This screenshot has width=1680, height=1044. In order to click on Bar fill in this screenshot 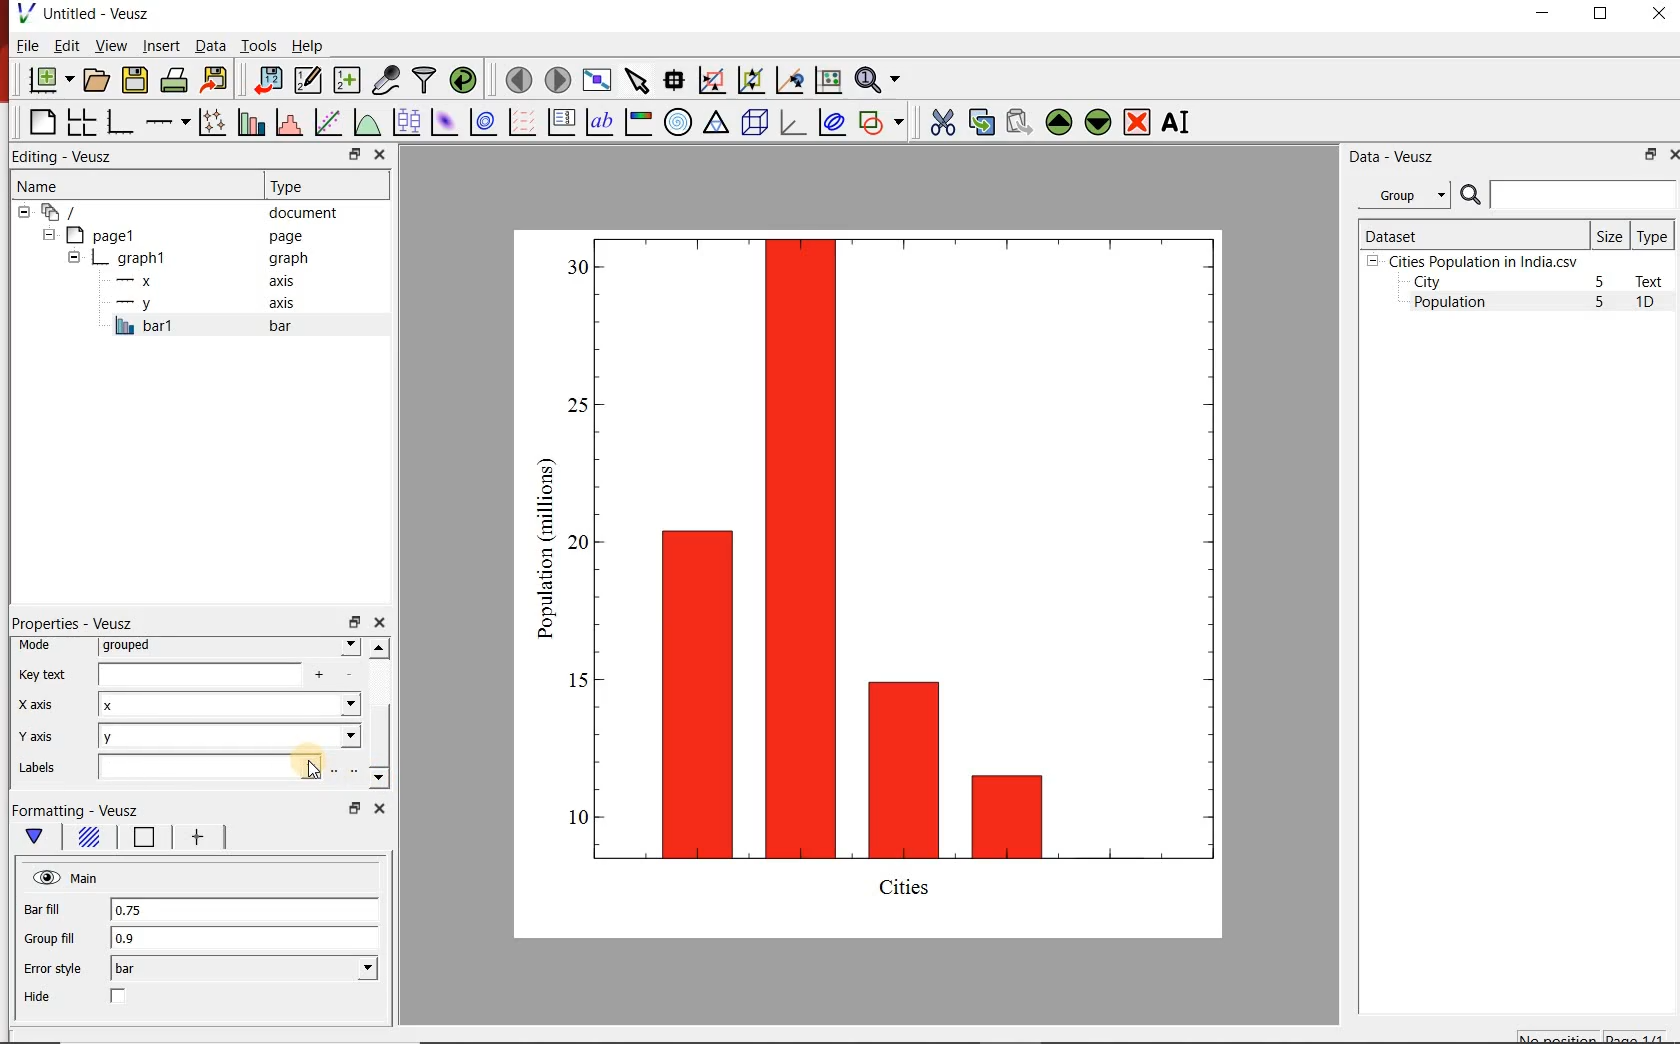, I will do `click(56, 910)`.